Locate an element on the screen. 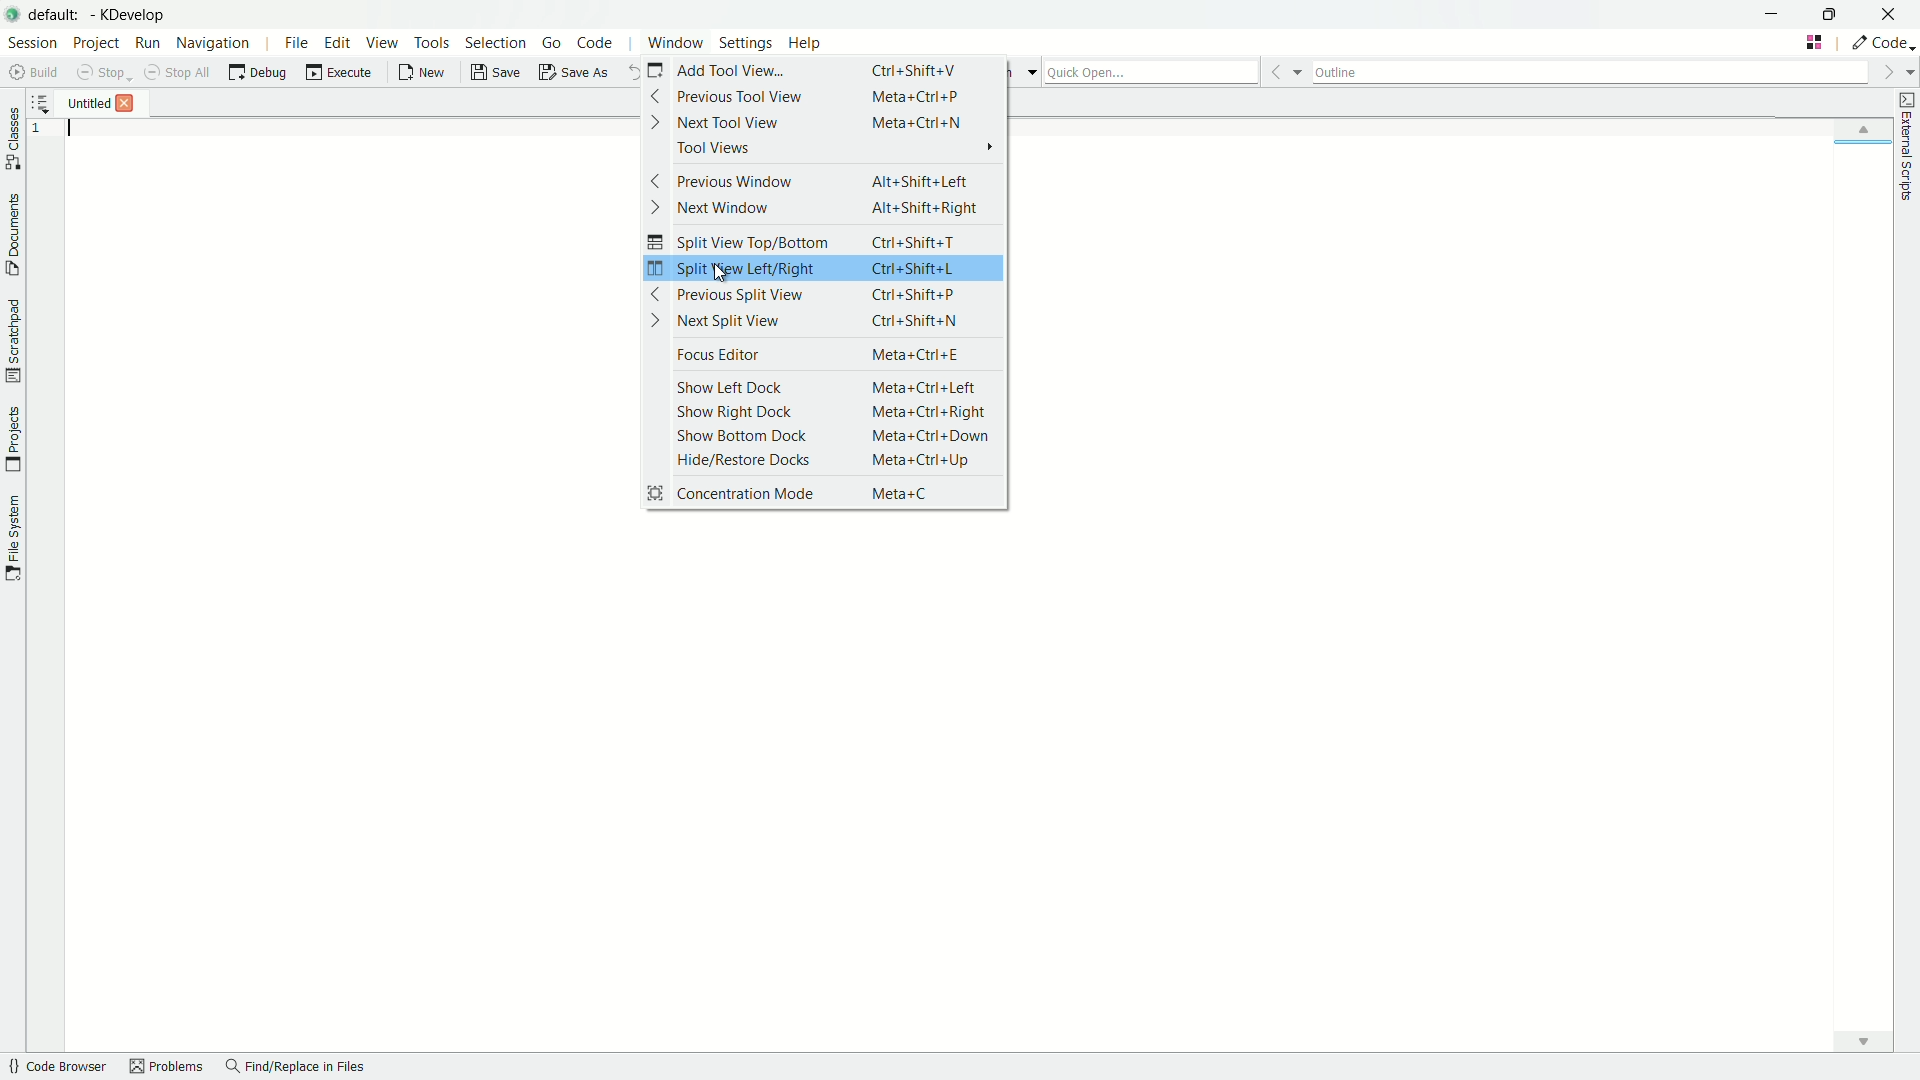 This screenshot has width=1920, height=1080. next tool view is located at coordinates (745, 121).